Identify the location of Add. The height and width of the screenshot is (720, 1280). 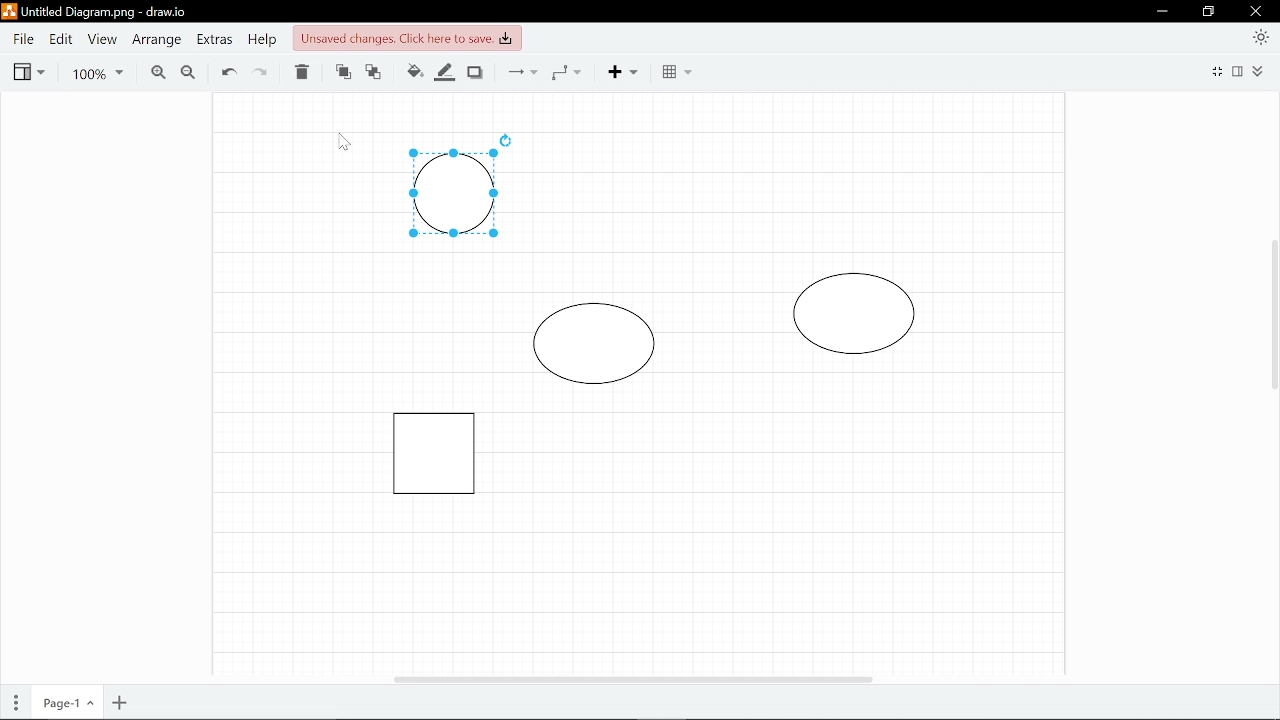
(630, 71).